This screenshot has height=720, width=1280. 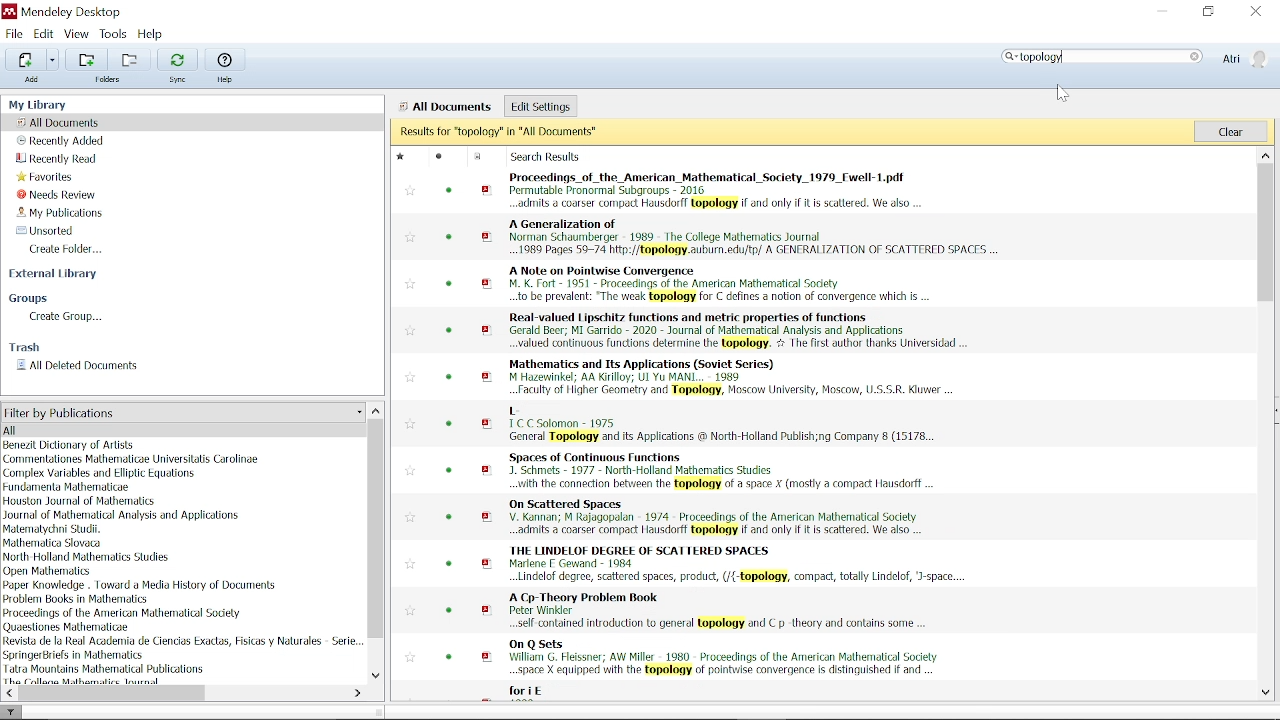 What do you see at coordinates (70, 445) in the screenshot?
I see `author` at bounding box center [70, 445].